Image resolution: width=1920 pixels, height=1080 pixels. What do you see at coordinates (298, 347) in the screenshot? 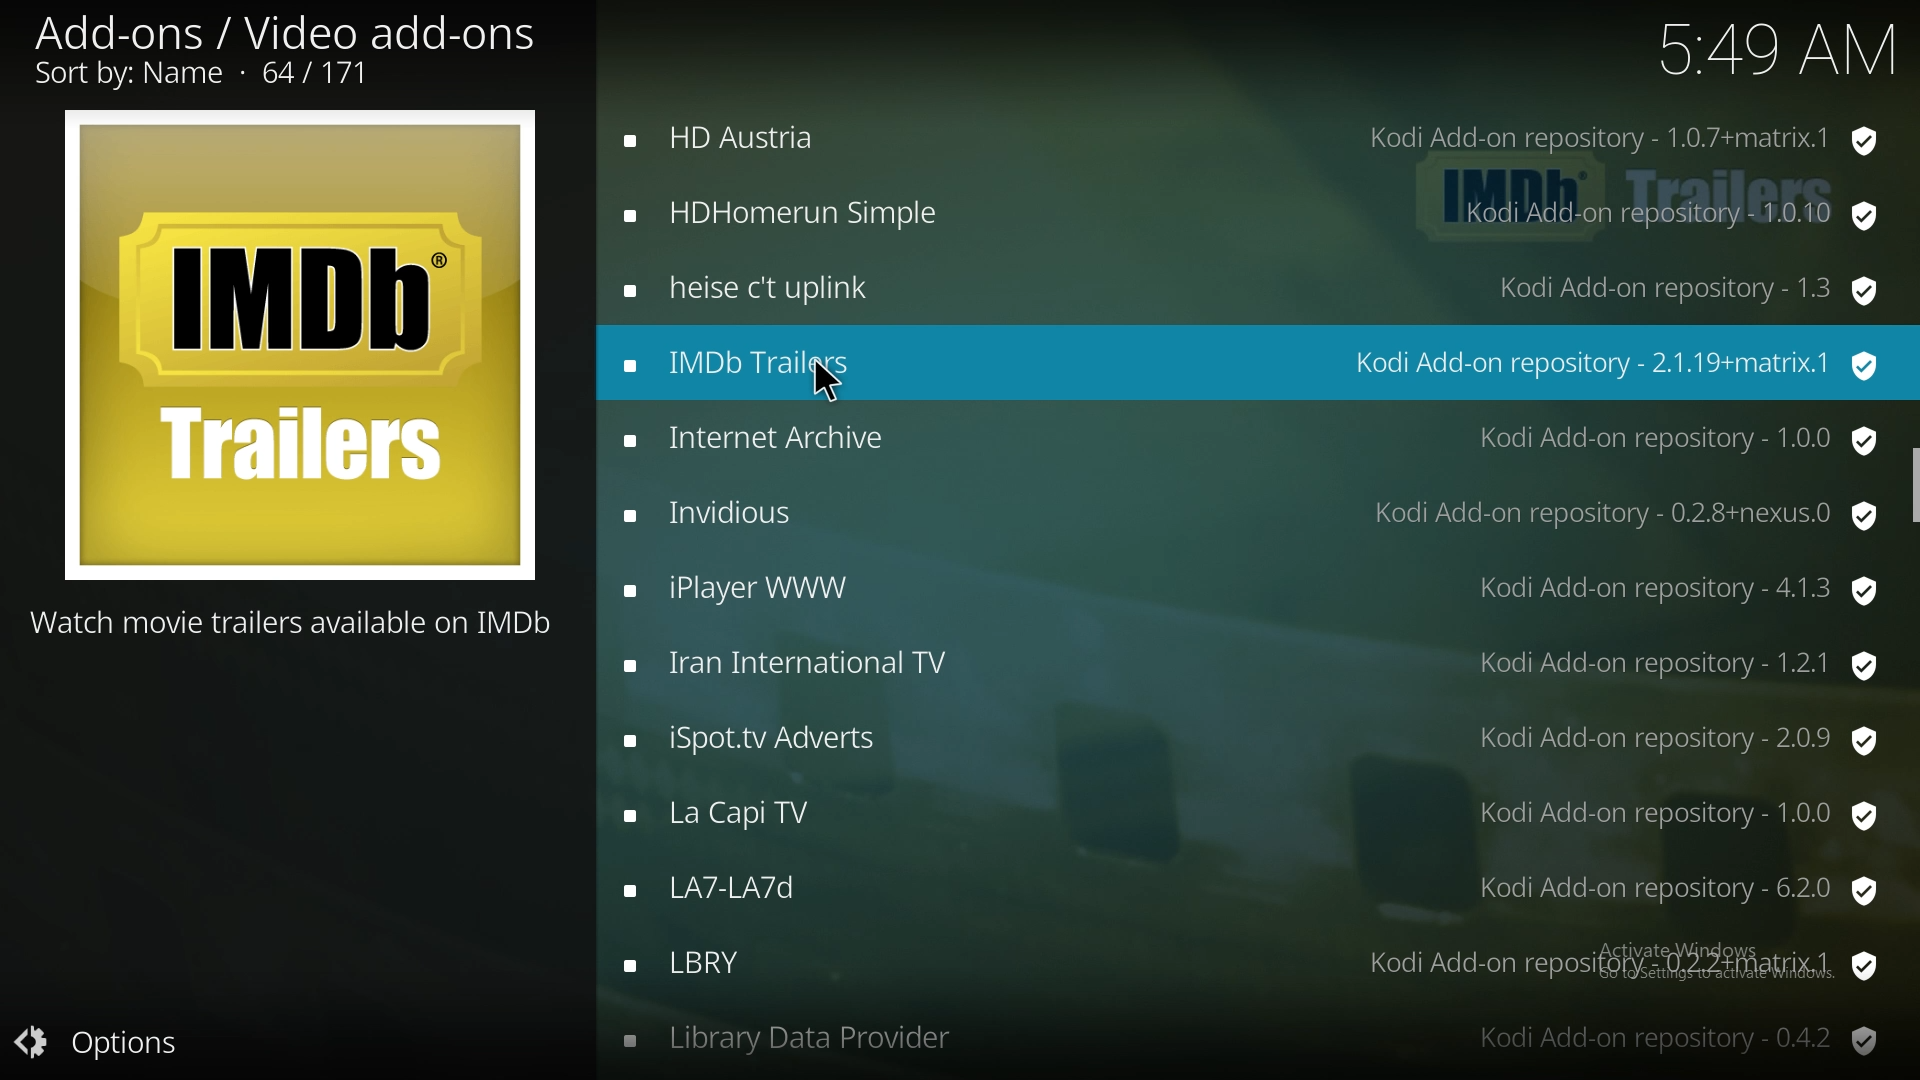
I see `icon` at bounding box center [298, 347].